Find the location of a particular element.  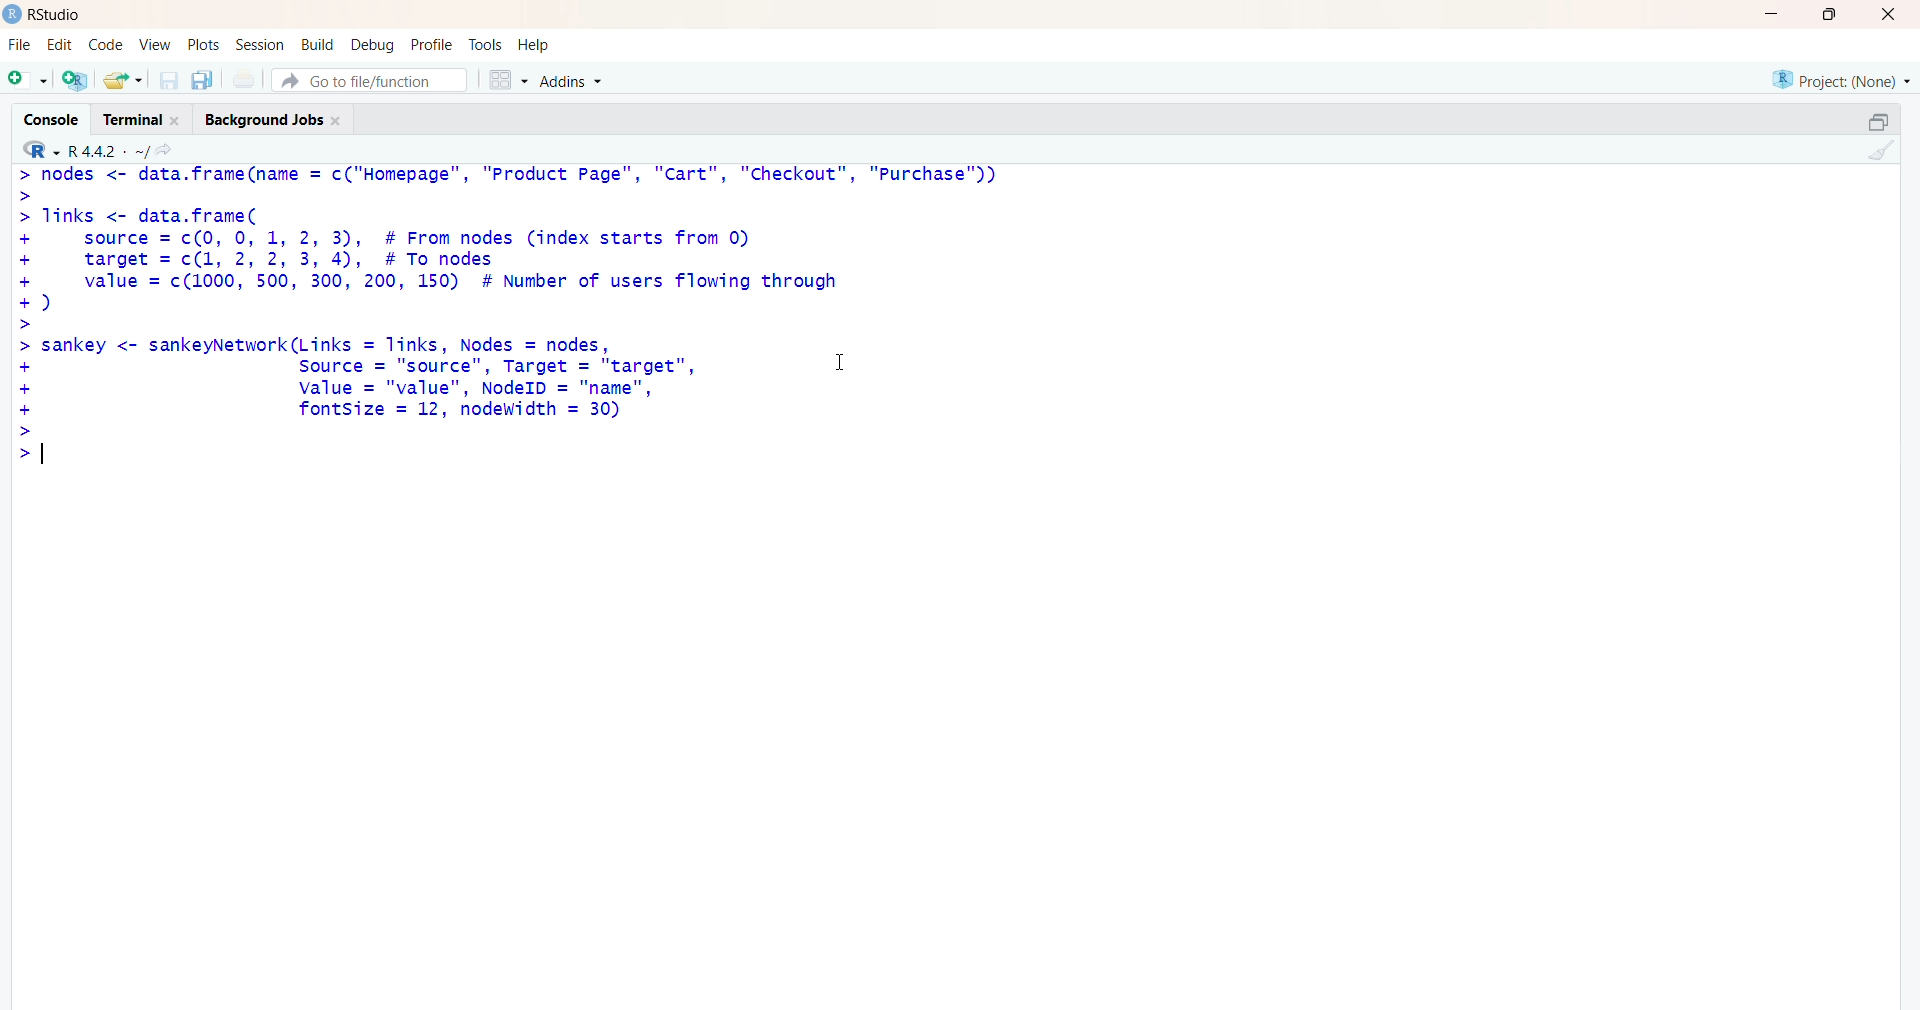

exit is located at coordinates (1886, 17).